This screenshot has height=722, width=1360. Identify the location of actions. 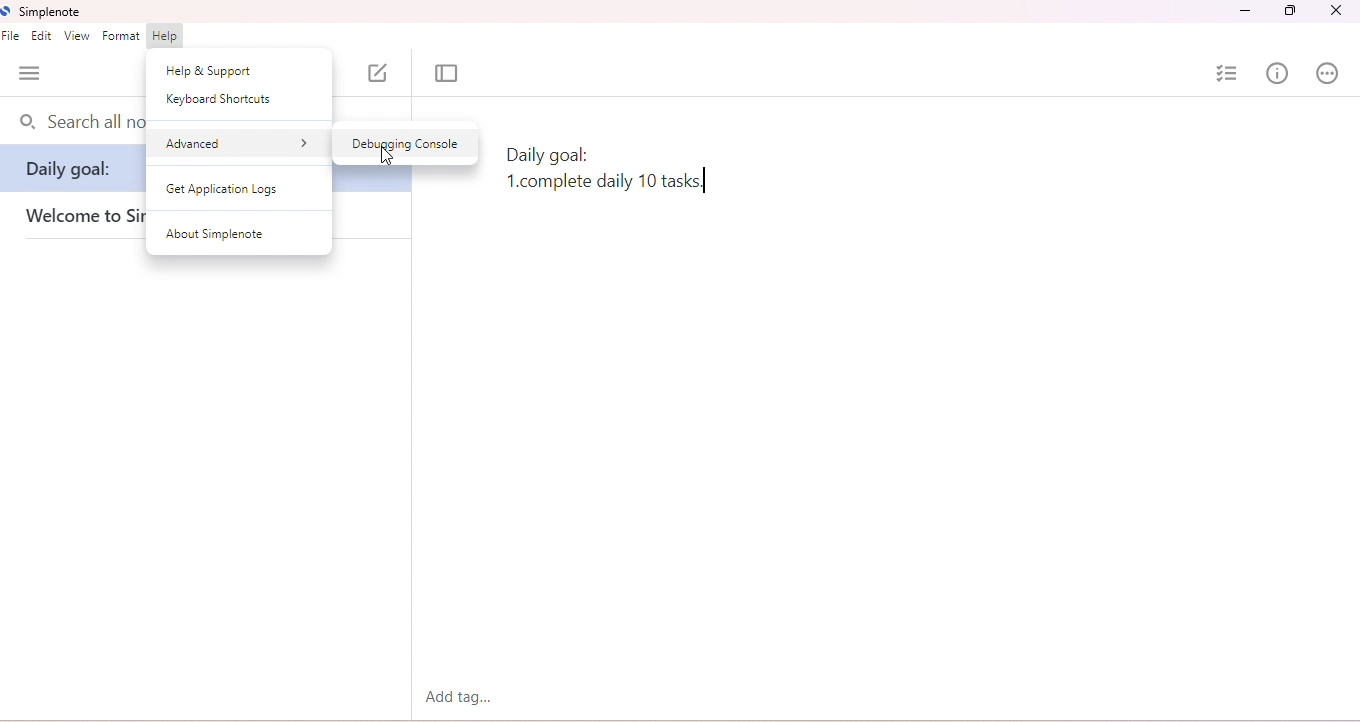
(1327, 72).